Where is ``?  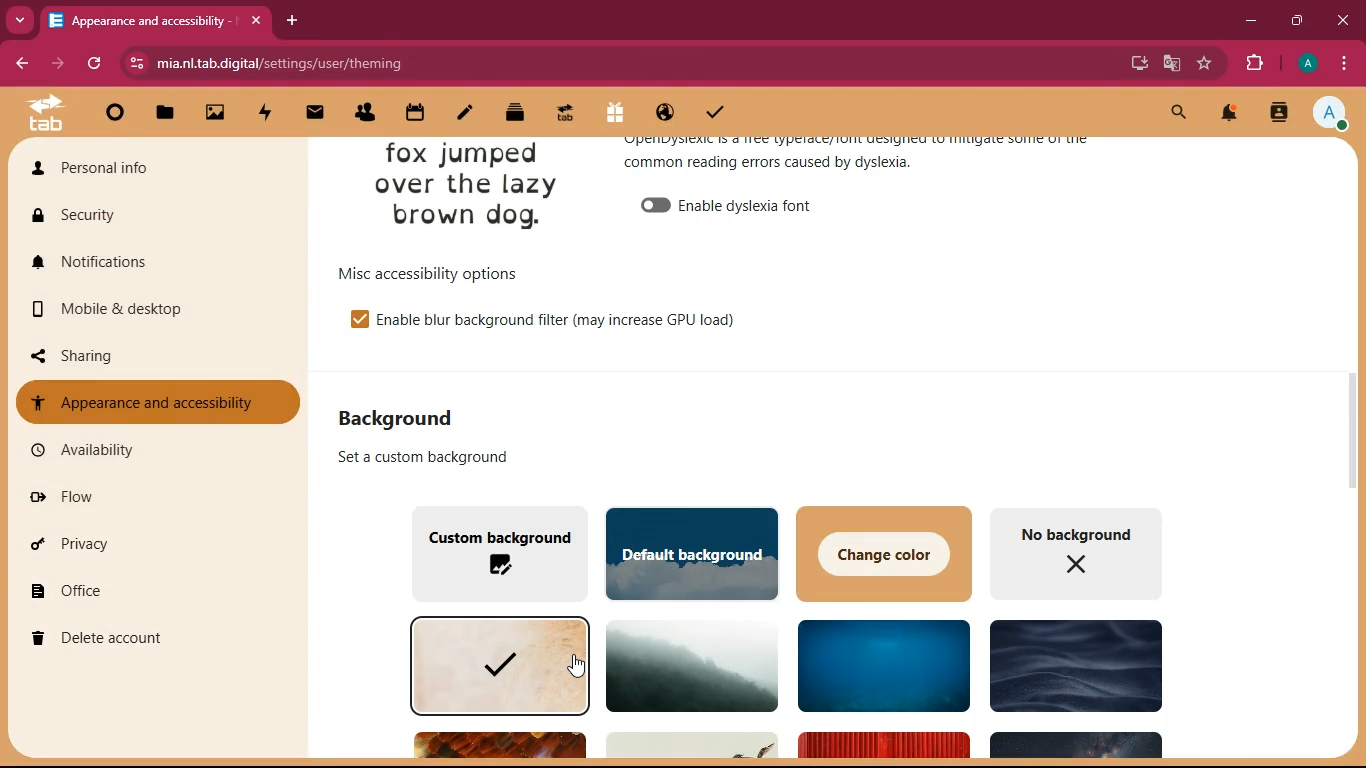
 is located at coordinates (499, 744).